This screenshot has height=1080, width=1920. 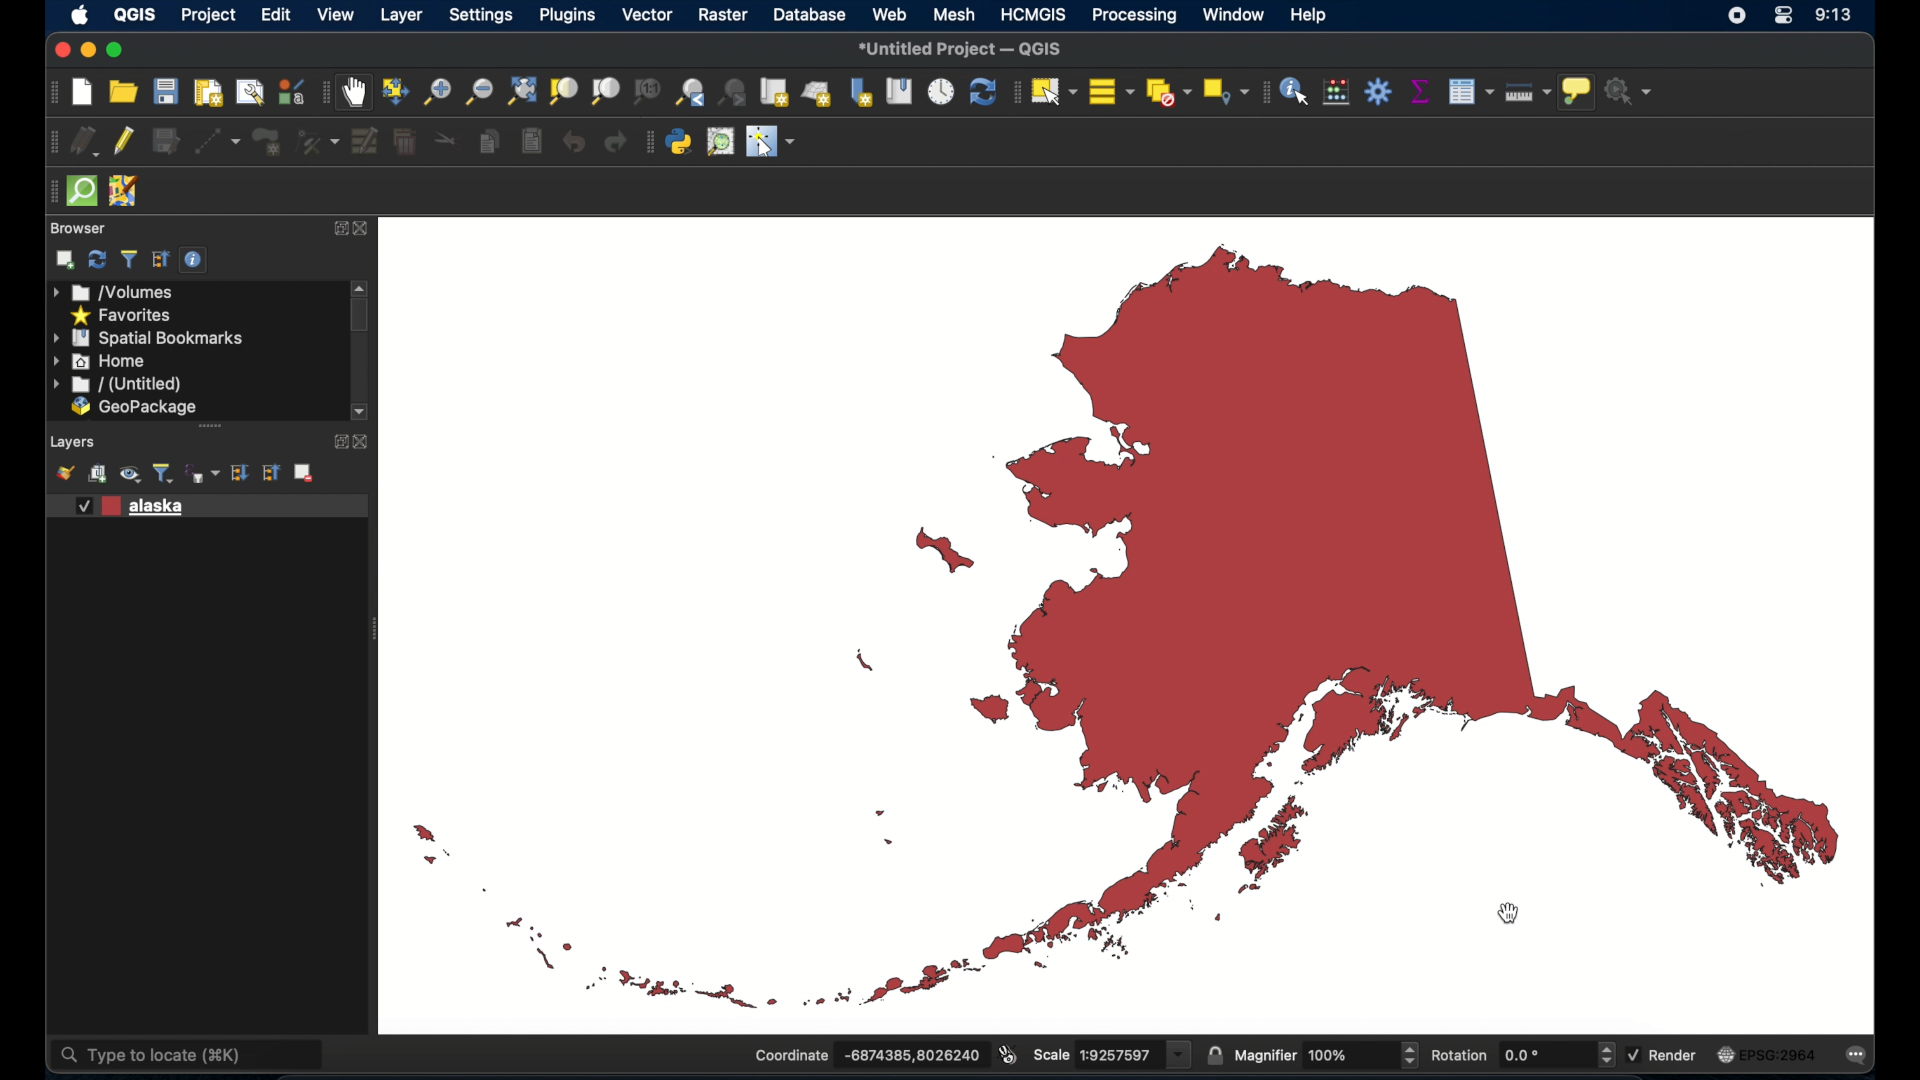 What do you see at coordinates (1473, 91) in the screenshot?
I see `open attribute table` at bounding box center [1473, 91].